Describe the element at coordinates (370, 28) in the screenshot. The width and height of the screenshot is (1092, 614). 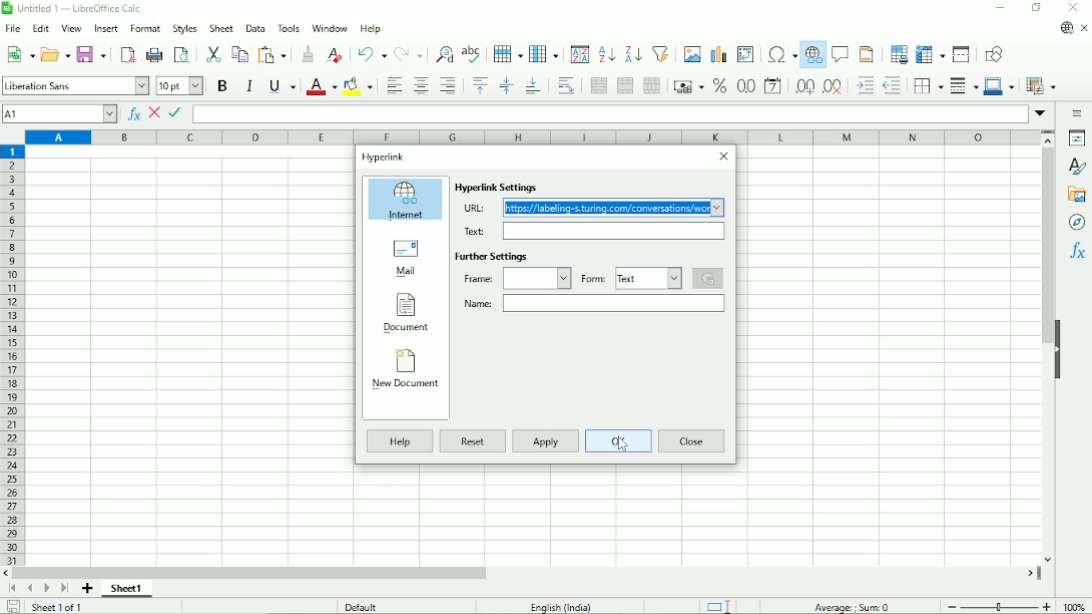
I see `Help` at that location.